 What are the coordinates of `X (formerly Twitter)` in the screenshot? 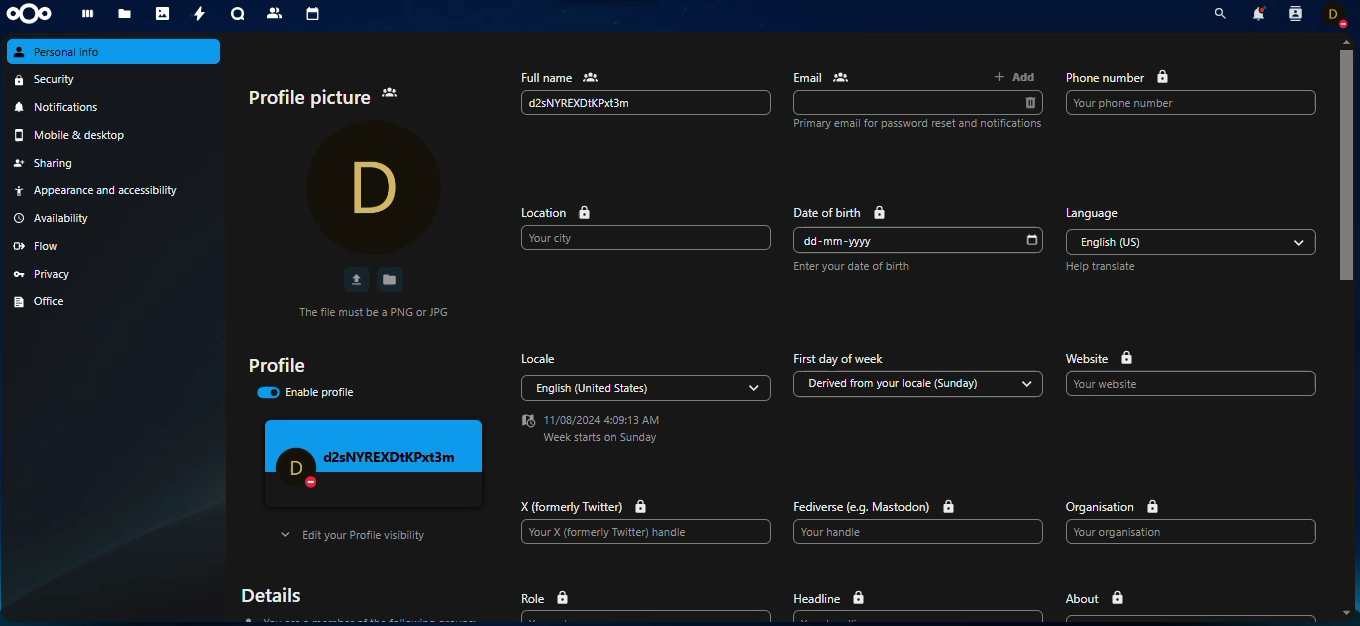 It's located at (584, 507).